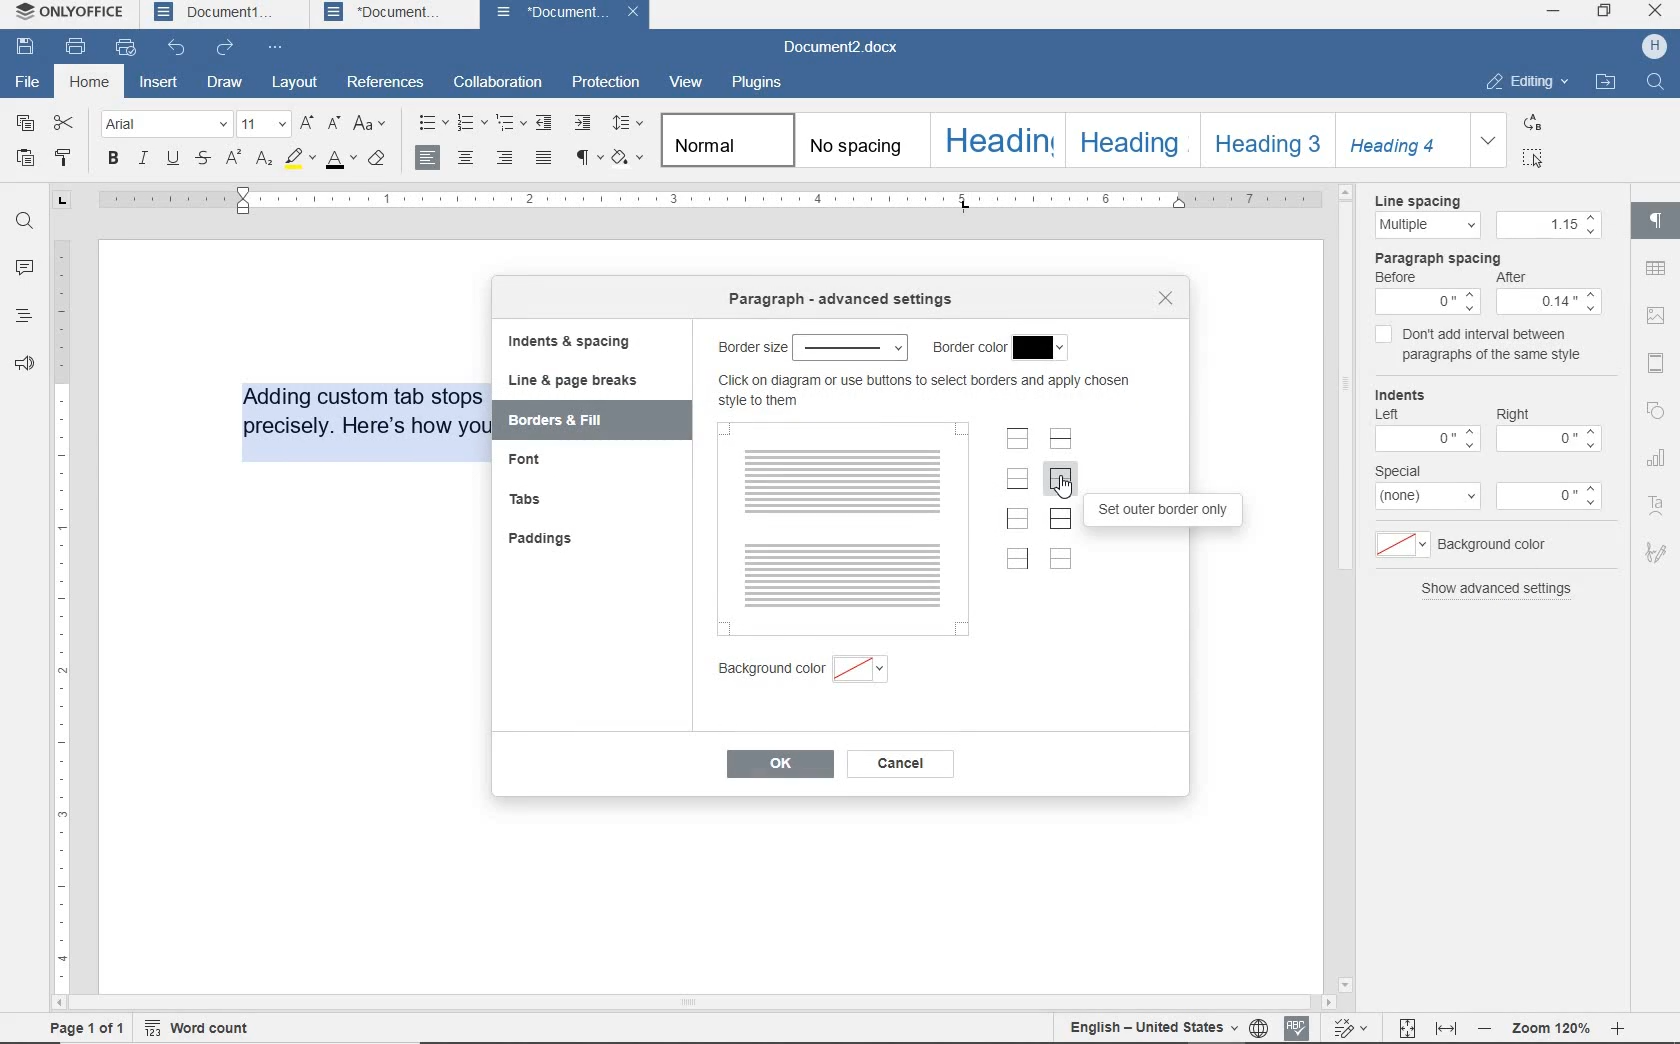 The image size is (1680, 1044). What do you see at coordinates (1430, 301) in the screenshot?
I see `` at bounding box center [1430, 301].